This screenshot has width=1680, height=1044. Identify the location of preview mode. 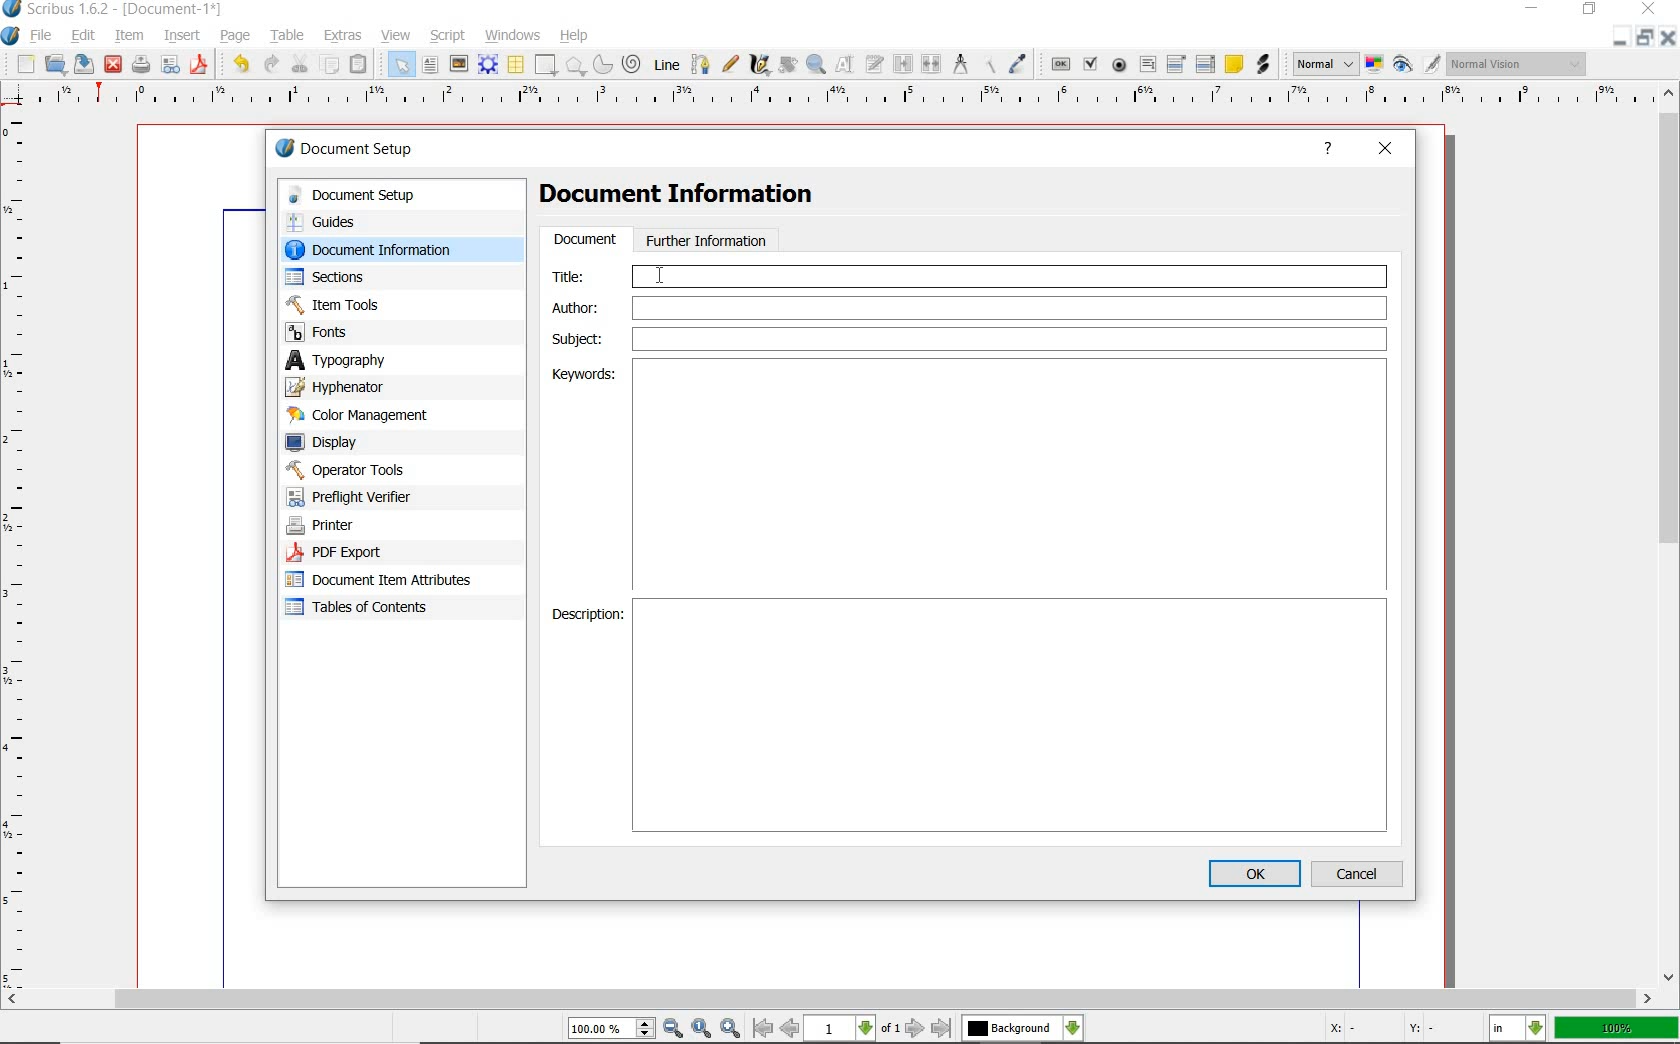
(1418, 65).